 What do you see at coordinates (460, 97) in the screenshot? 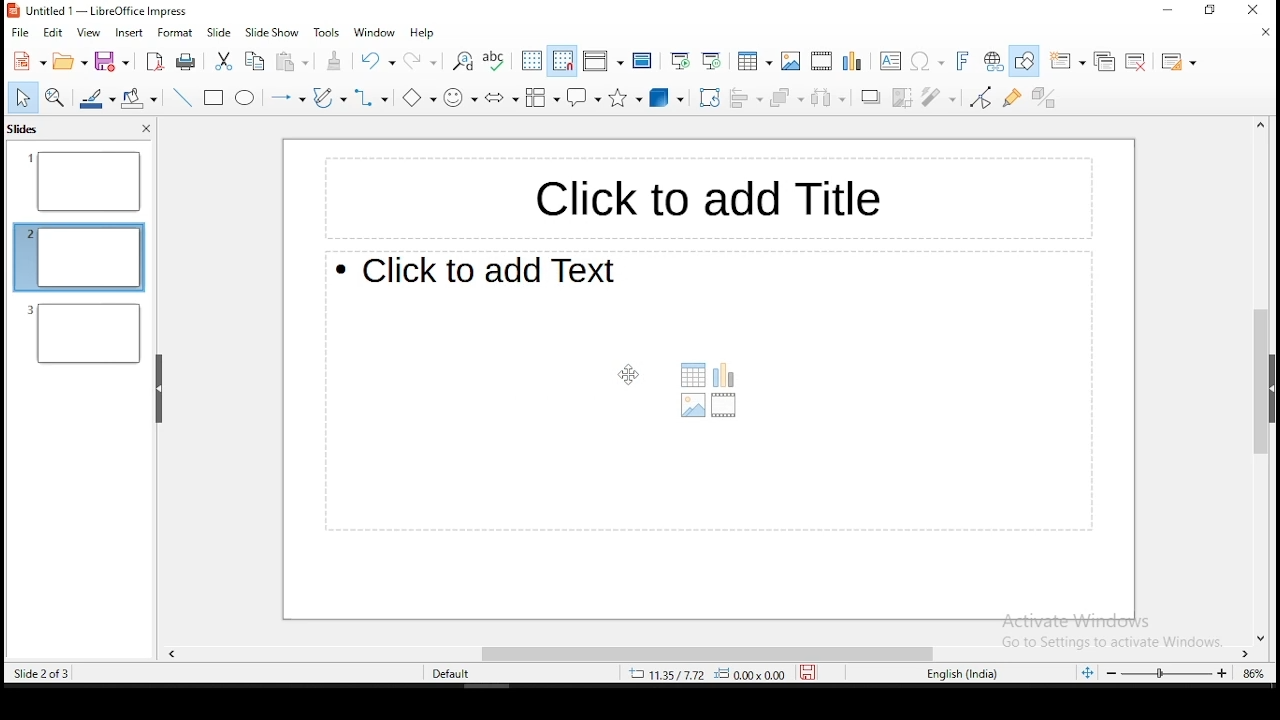
I see `symbol shapes` at bounding box center [460, 97].